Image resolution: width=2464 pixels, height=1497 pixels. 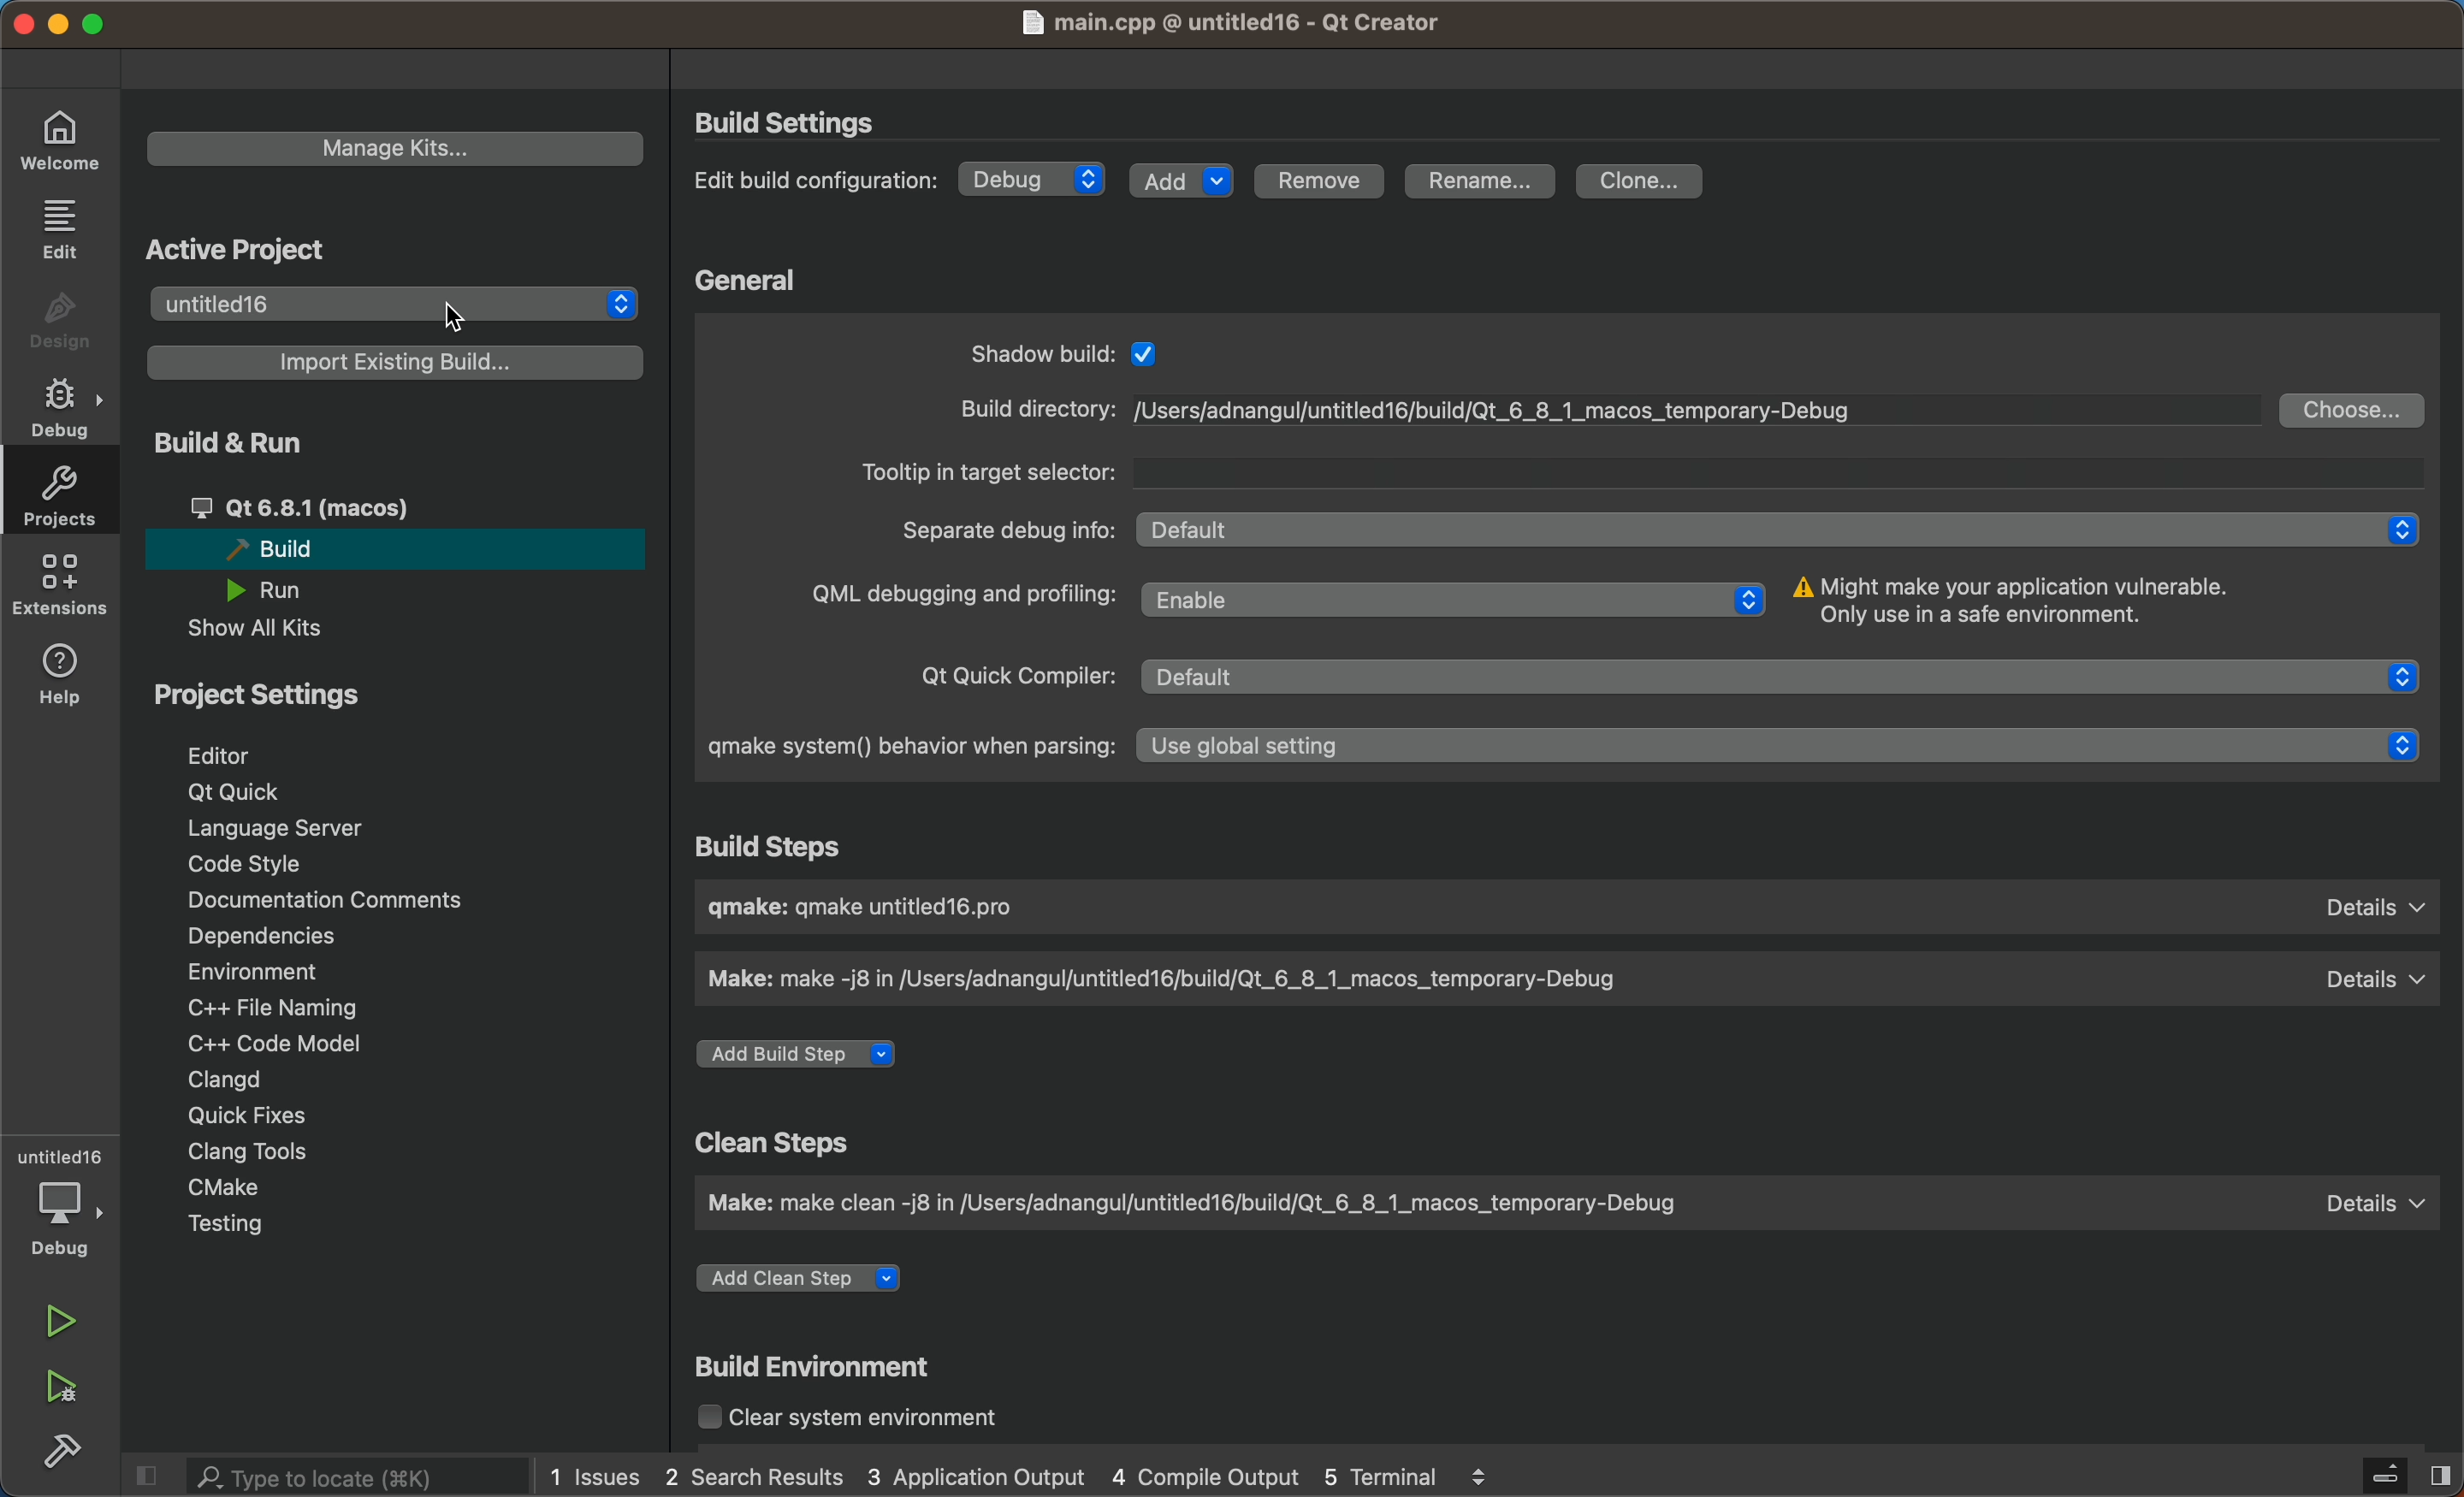 What do you see at coordinates (250, 250) in the screenshot?
I see `active project` at bounding box center [250, 250].